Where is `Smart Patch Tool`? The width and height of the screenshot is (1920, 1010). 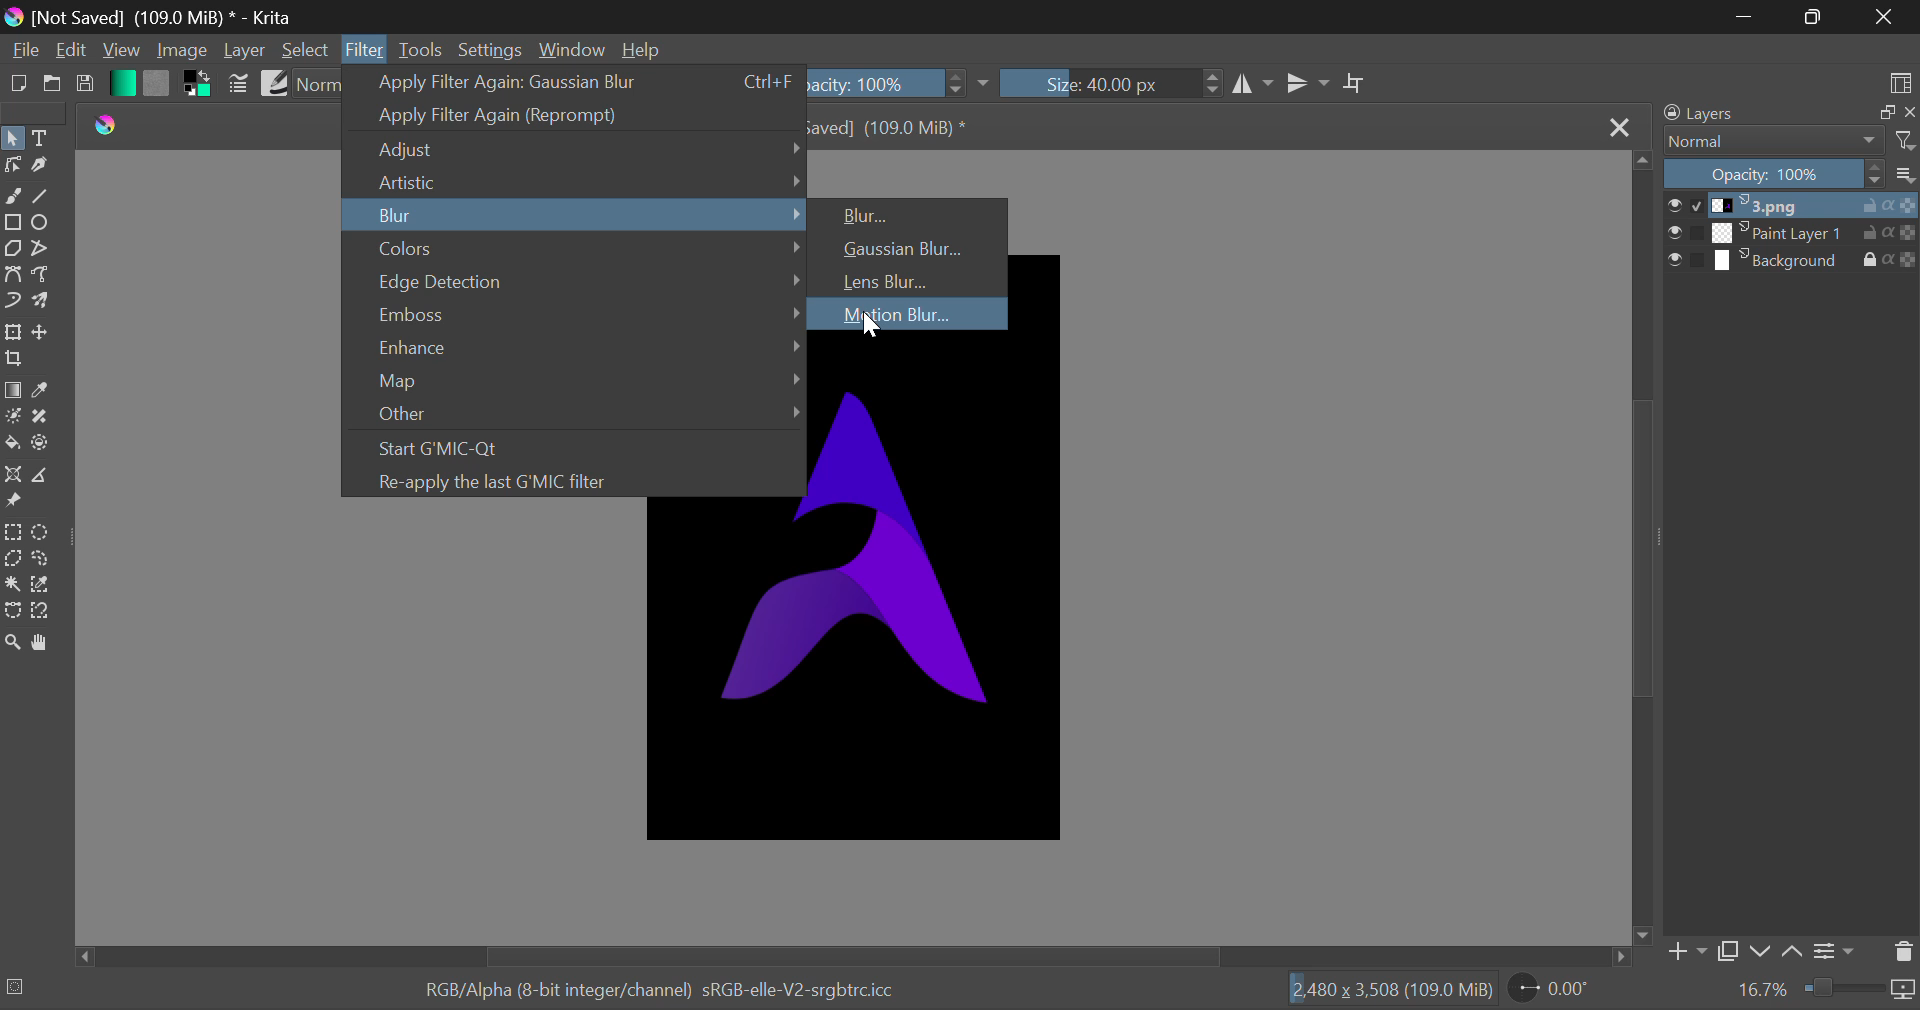 Smart Patch Tool is located at coordinates (38, 419).